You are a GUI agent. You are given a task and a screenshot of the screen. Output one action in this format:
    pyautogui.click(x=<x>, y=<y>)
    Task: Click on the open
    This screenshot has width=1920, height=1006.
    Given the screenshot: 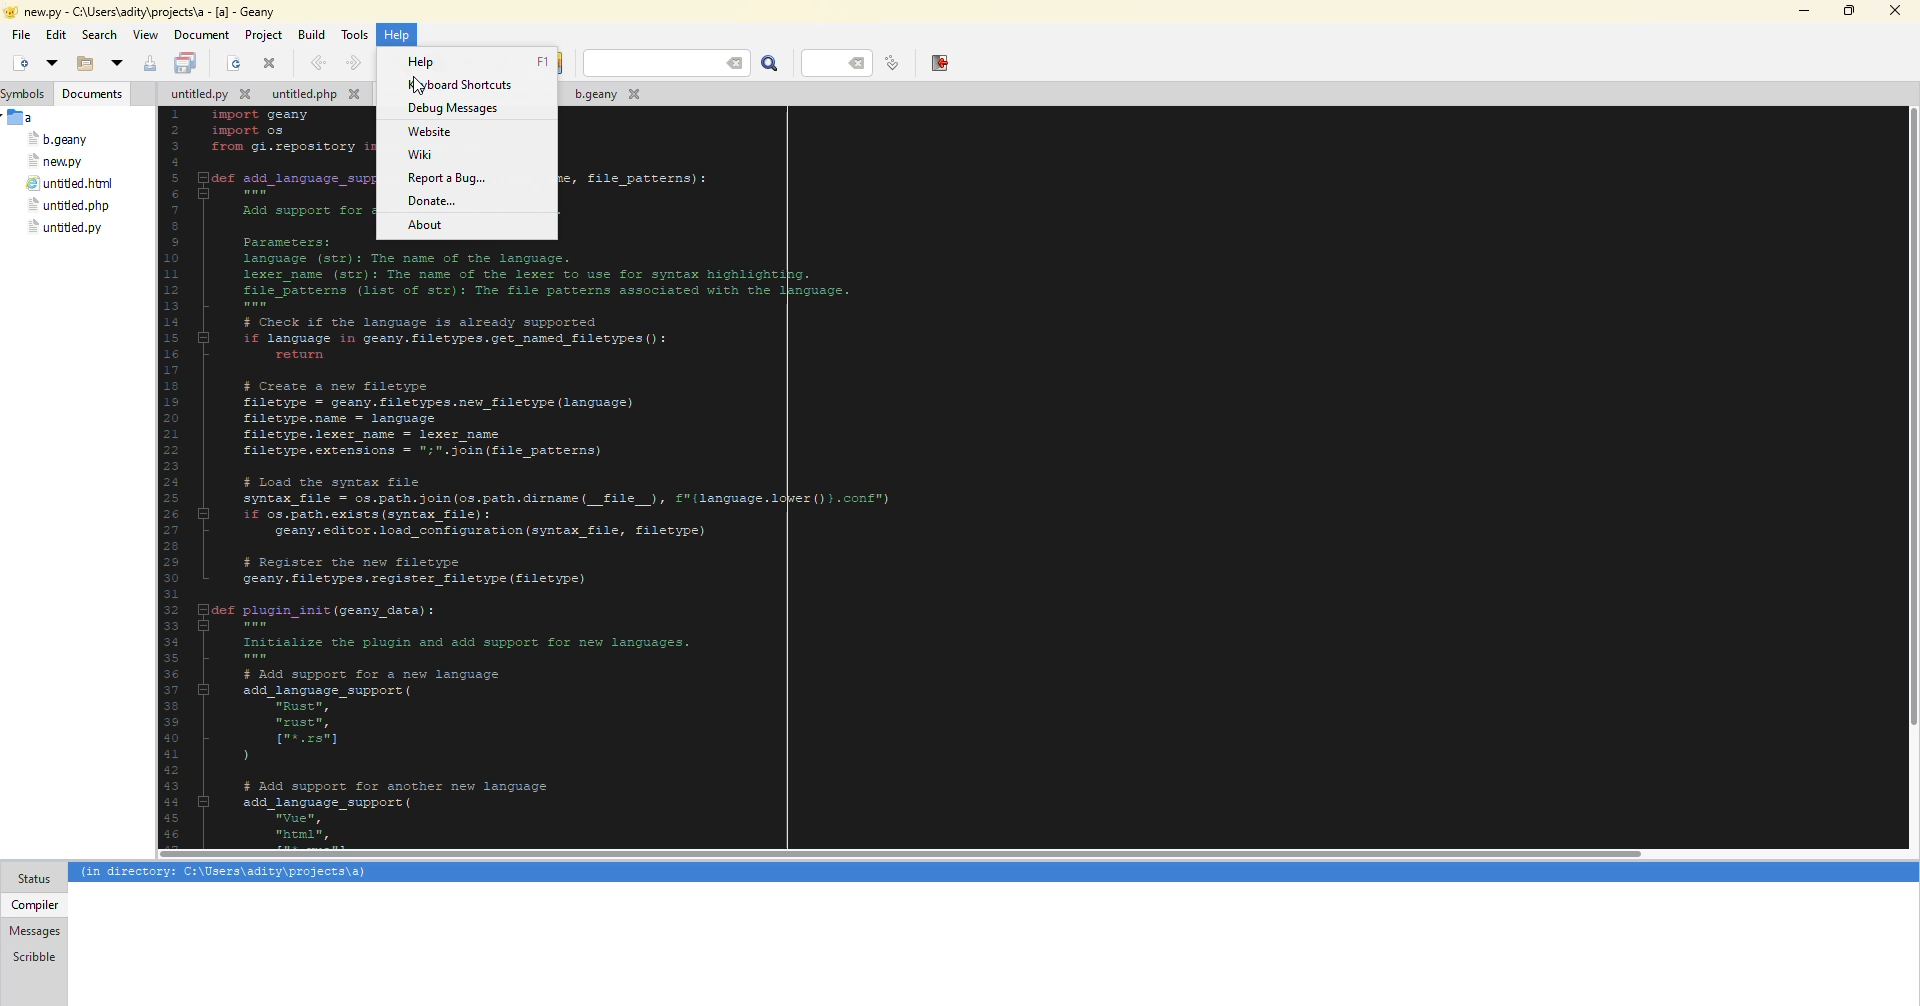 What is the action you would take?
    pyautogui.click(x=50, y=62)
    